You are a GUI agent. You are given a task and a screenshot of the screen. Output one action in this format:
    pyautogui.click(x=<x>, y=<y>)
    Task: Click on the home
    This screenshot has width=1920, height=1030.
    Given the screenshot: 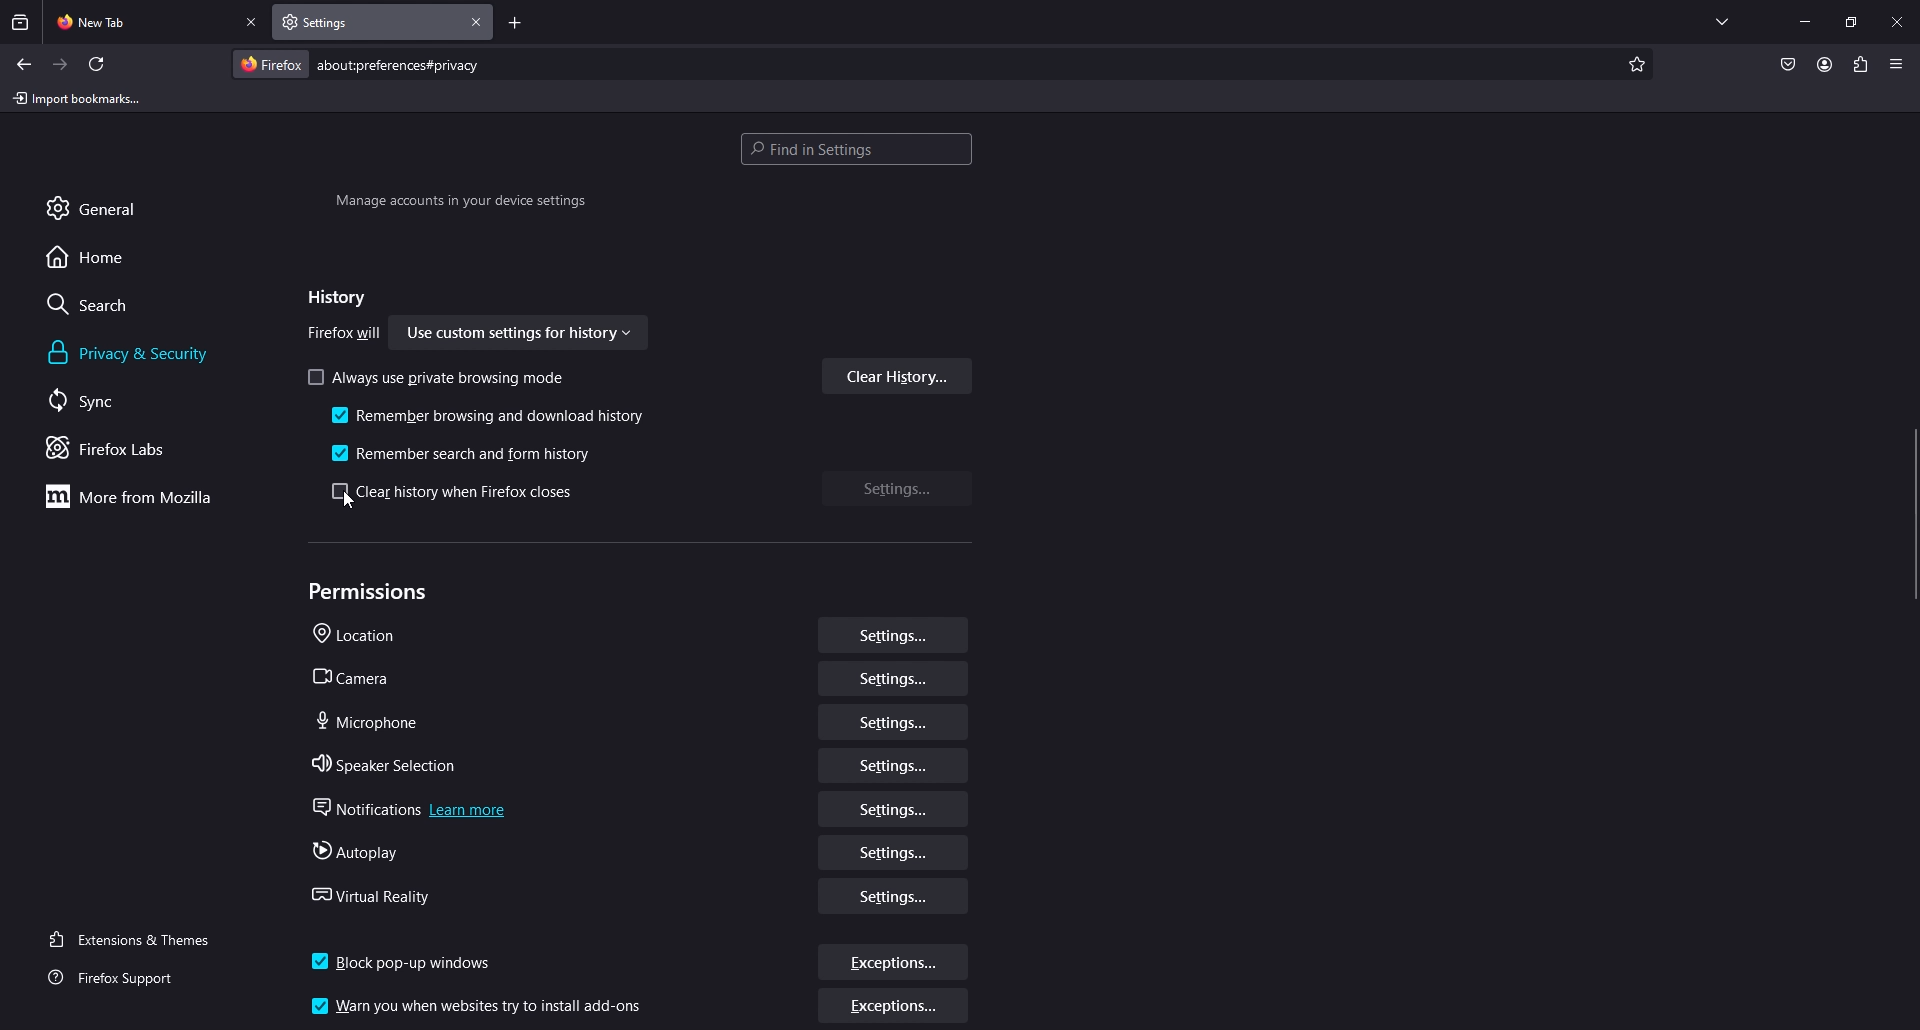 What is the action you would take?
    pyautogui.click(x=103, y=256)
    